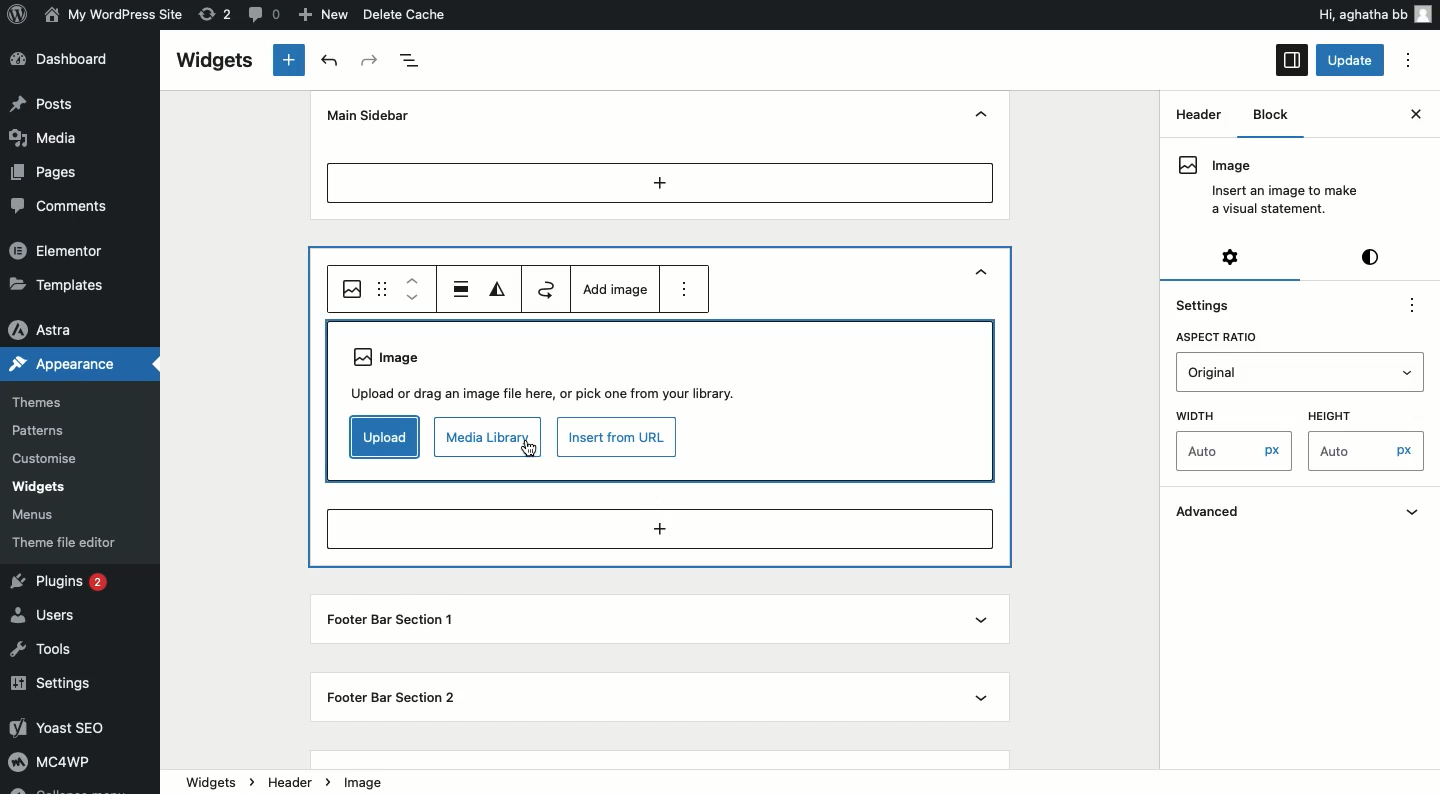 The image size is (1440, 794). Describe the element at coordinates (617, 437) in the screenshot. I see `Insert from URL` at that location.